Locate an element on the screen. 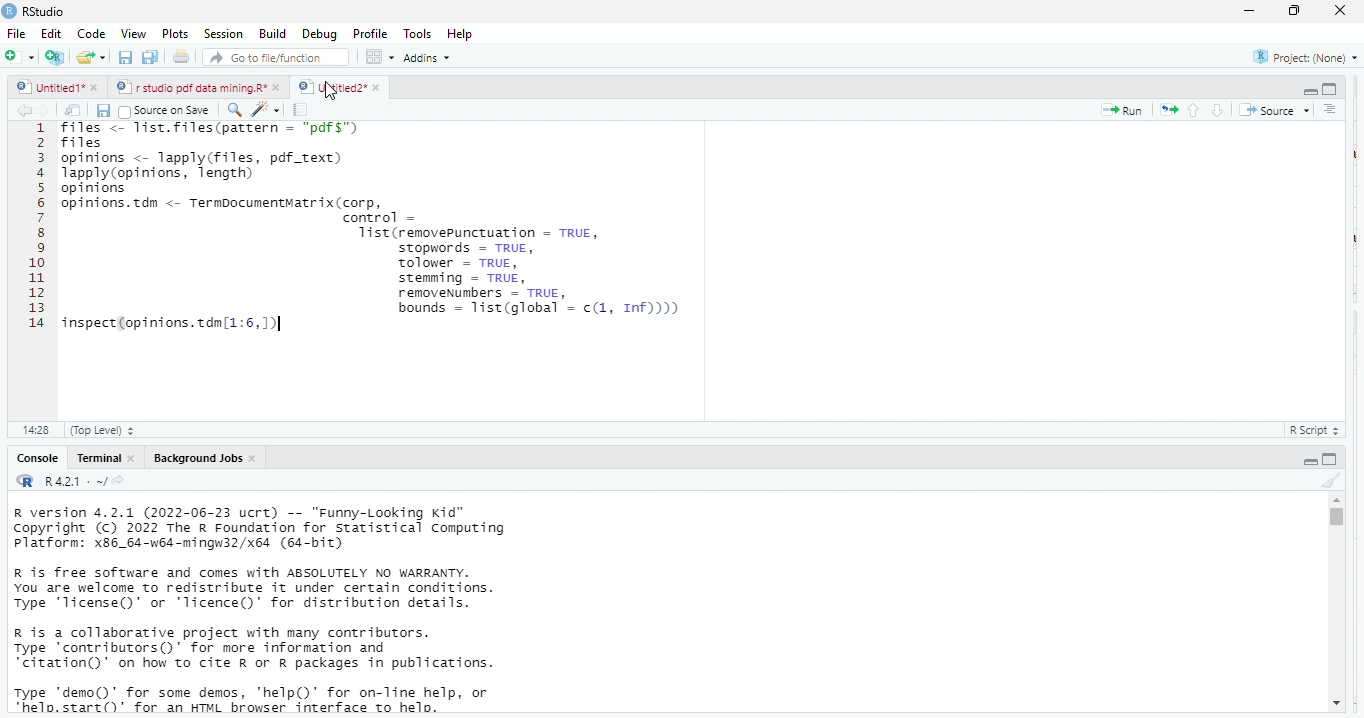  rs studio logo is located at coordinates (9, 10).